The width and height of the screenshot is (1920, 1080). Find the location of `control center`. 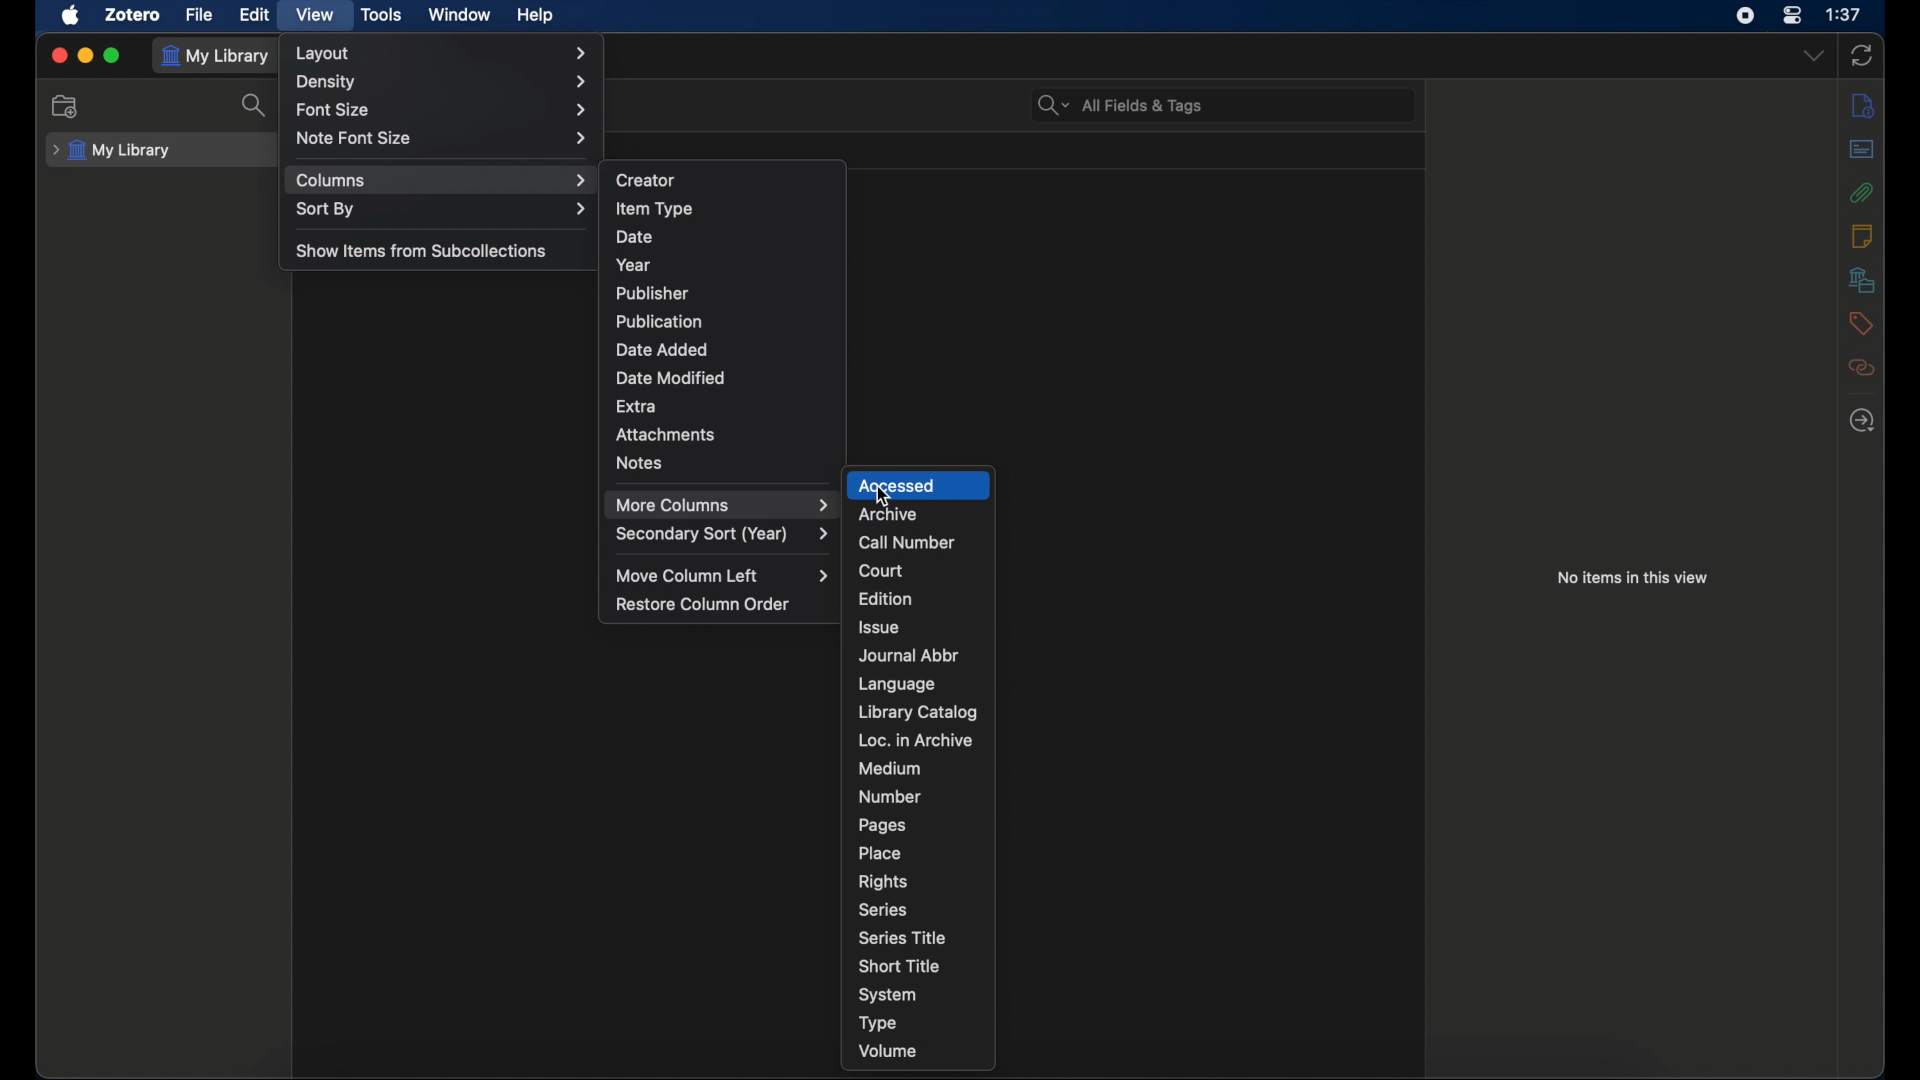

control center is located at coordinates (1792, 15).